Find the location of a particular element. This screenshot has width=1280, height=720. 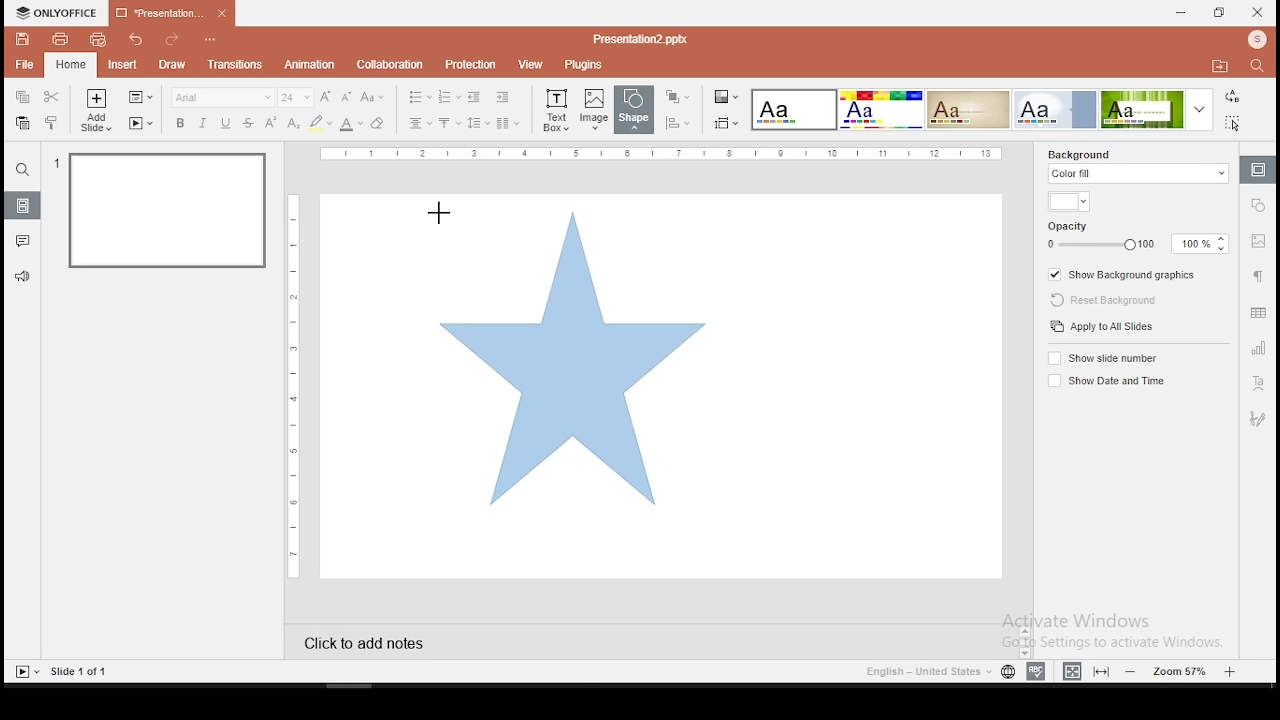

slide 1 is located at coordinates (170, 213).